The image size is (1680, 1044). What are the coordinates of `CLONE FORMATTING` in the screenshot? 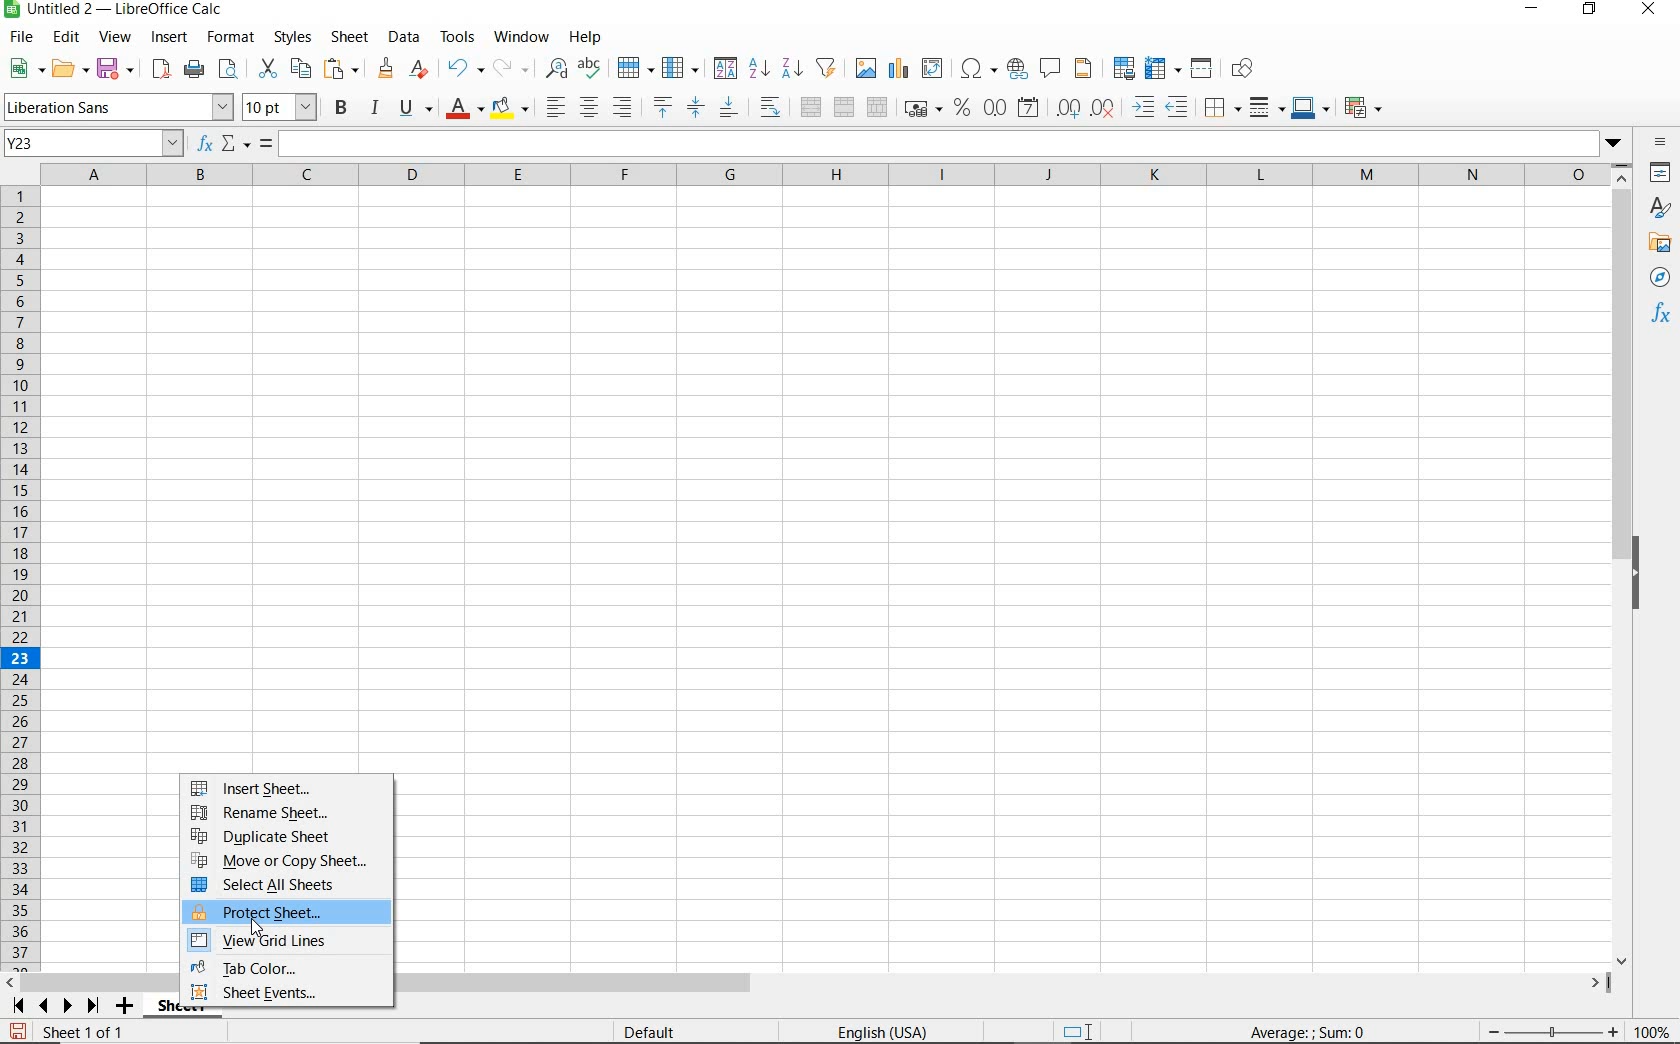 It's located at (387, 69).